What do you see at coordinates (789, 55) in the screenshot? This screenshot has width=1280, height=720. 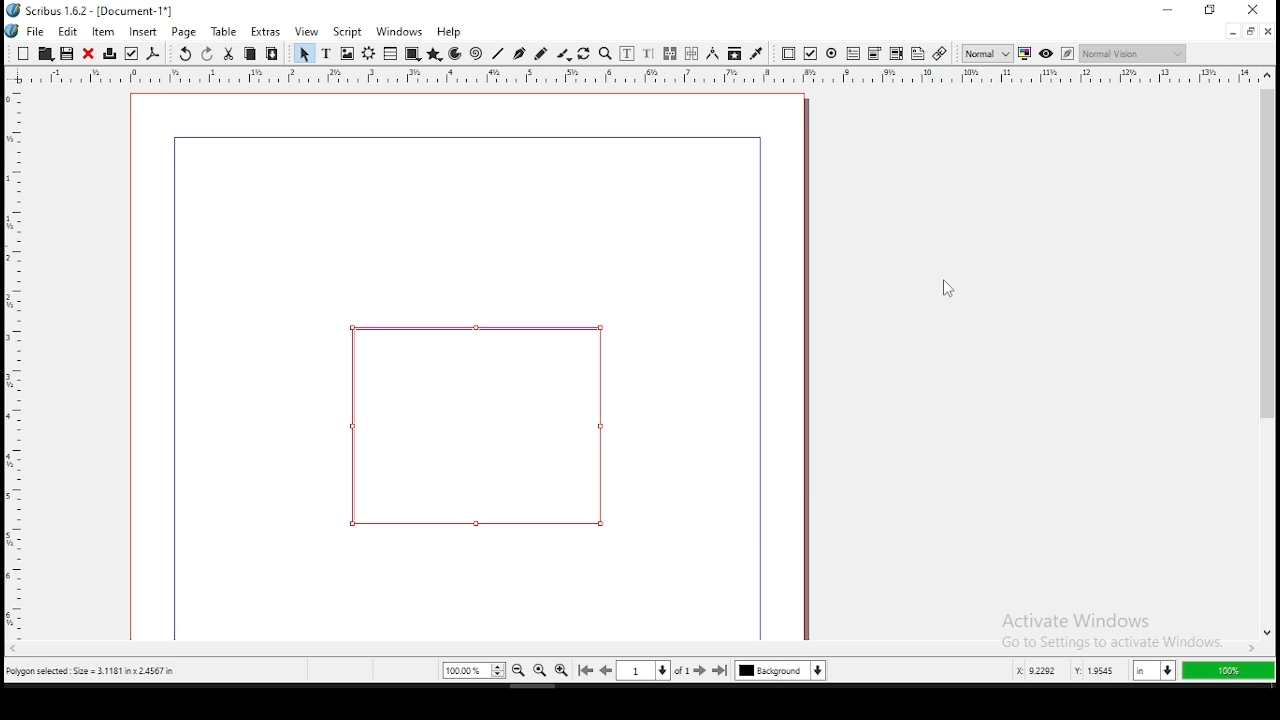 I see `pdf push button` at bounding box center [789, 55].